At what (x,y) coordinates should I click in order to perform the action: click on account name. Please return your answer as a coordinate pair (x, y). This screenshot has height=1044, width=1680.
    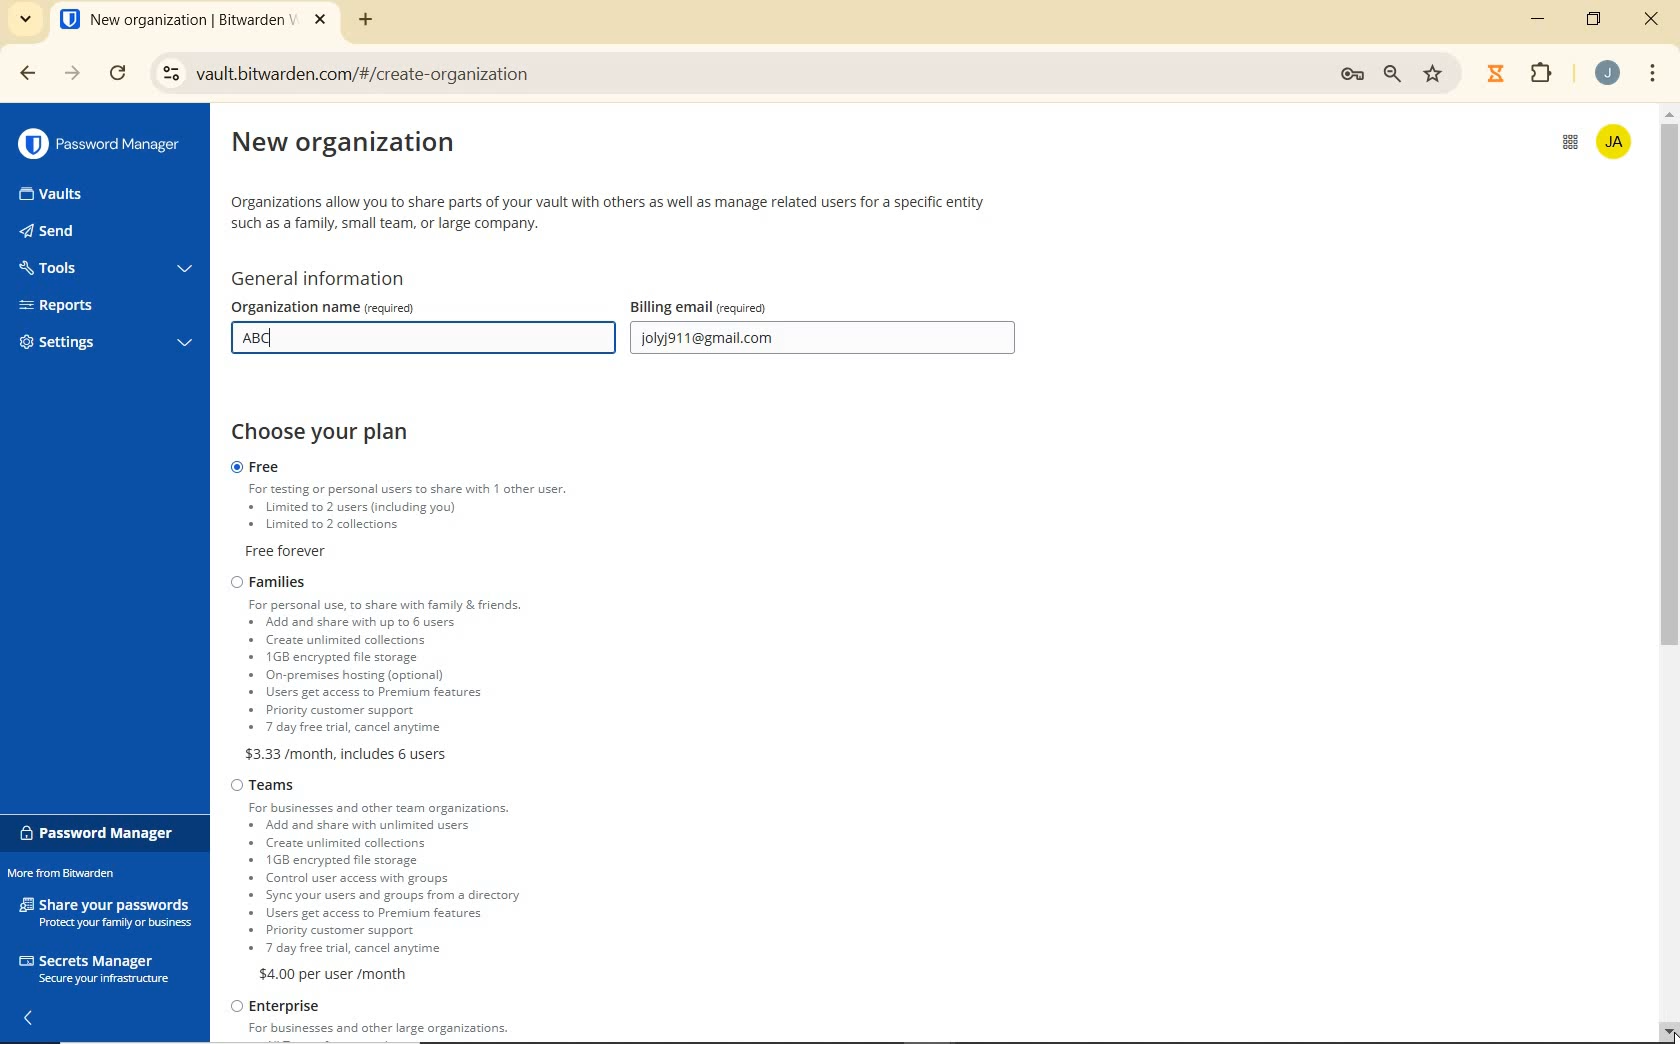
    Looking at the image, I should click on (1617, 140).